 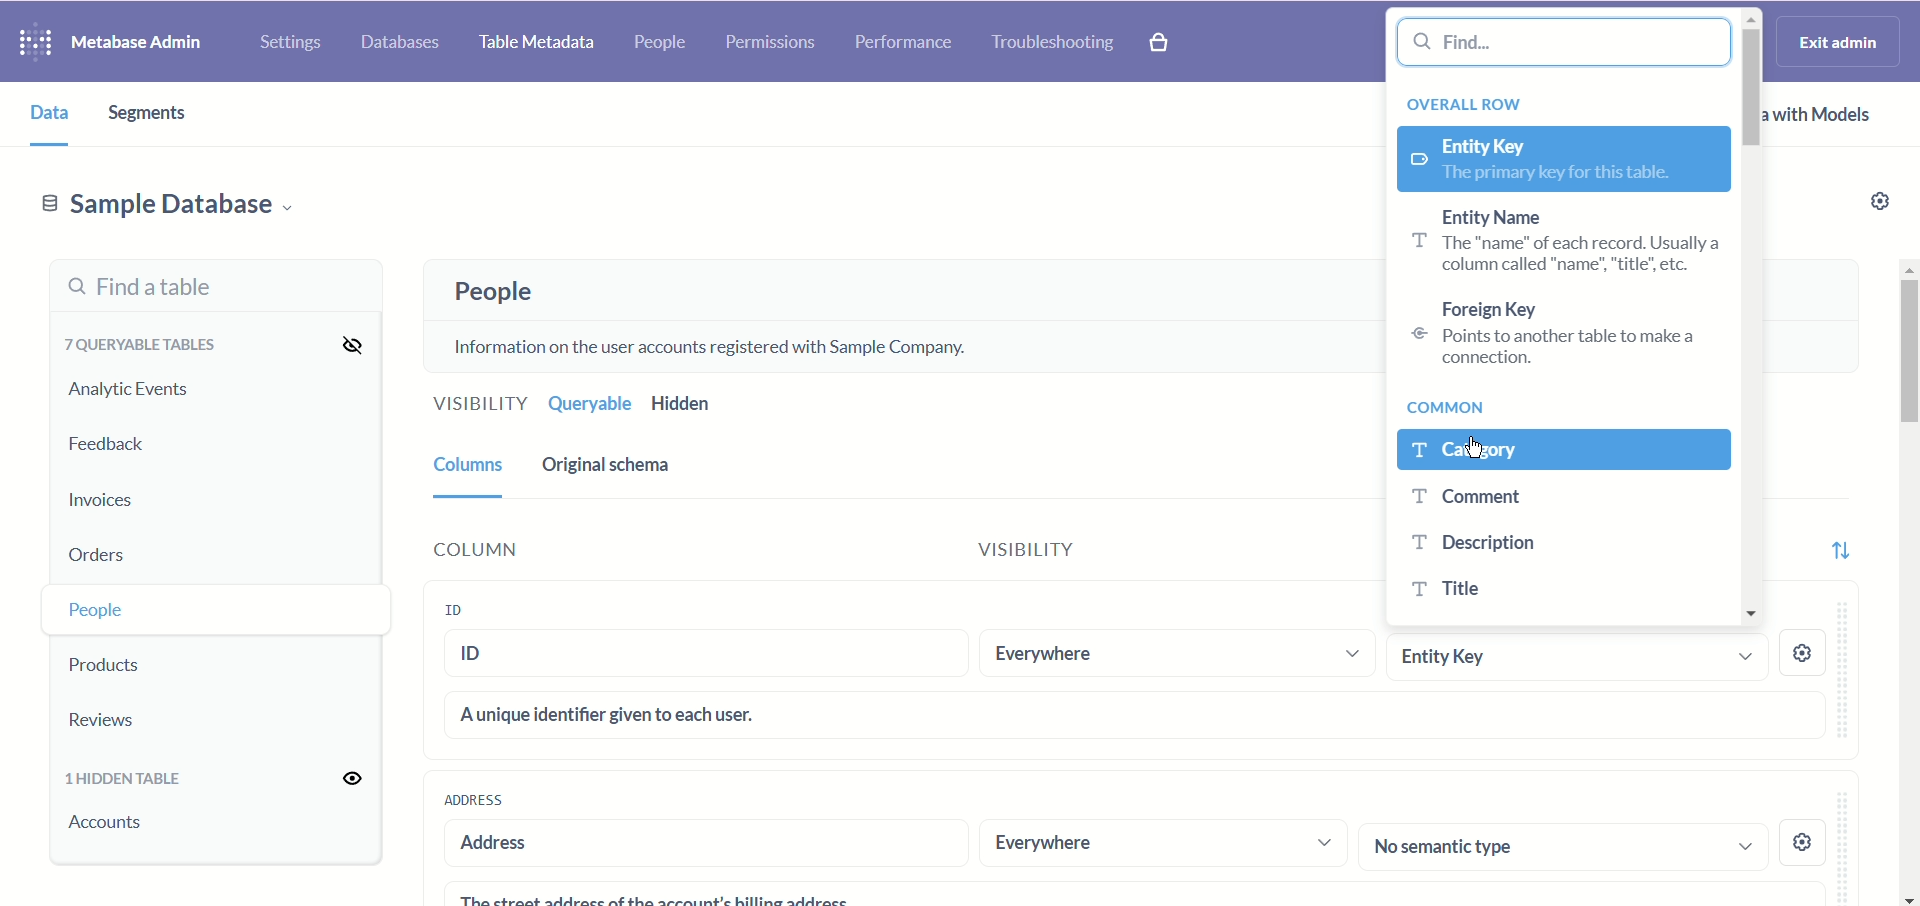 I want to click on People, so click(x=143, y=607).